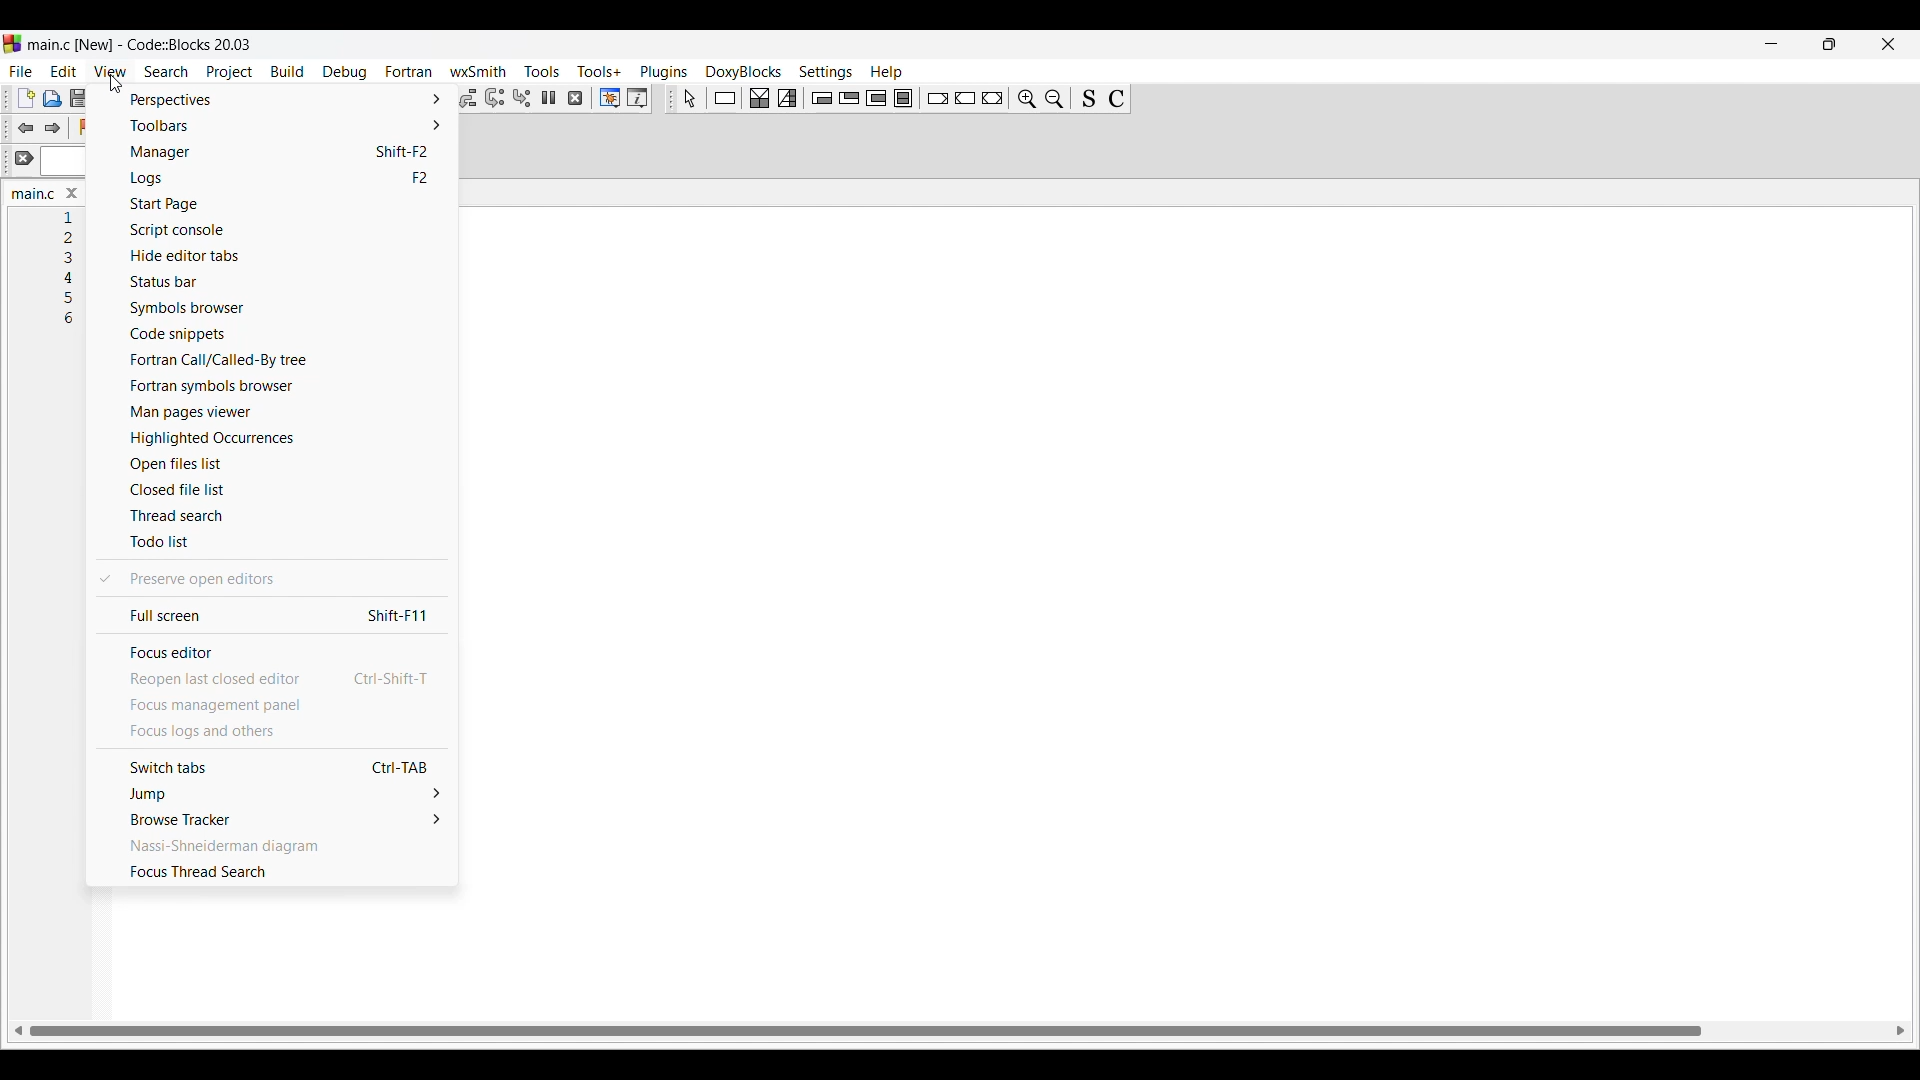  Describe the element at coordinates (274, 125) in the screenshot. I see `Toolbars menu` at that location.